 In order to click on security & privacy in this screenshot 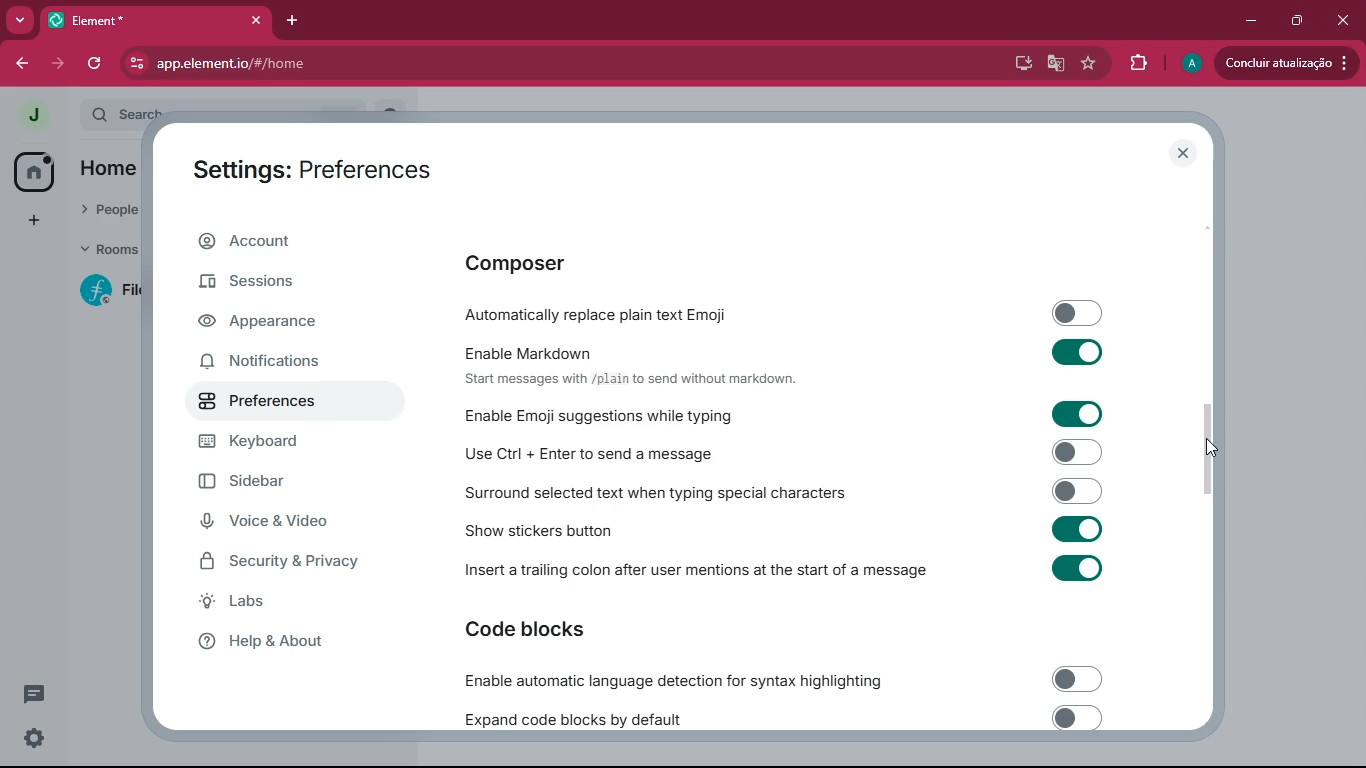, I will do `click(281, 560)`.